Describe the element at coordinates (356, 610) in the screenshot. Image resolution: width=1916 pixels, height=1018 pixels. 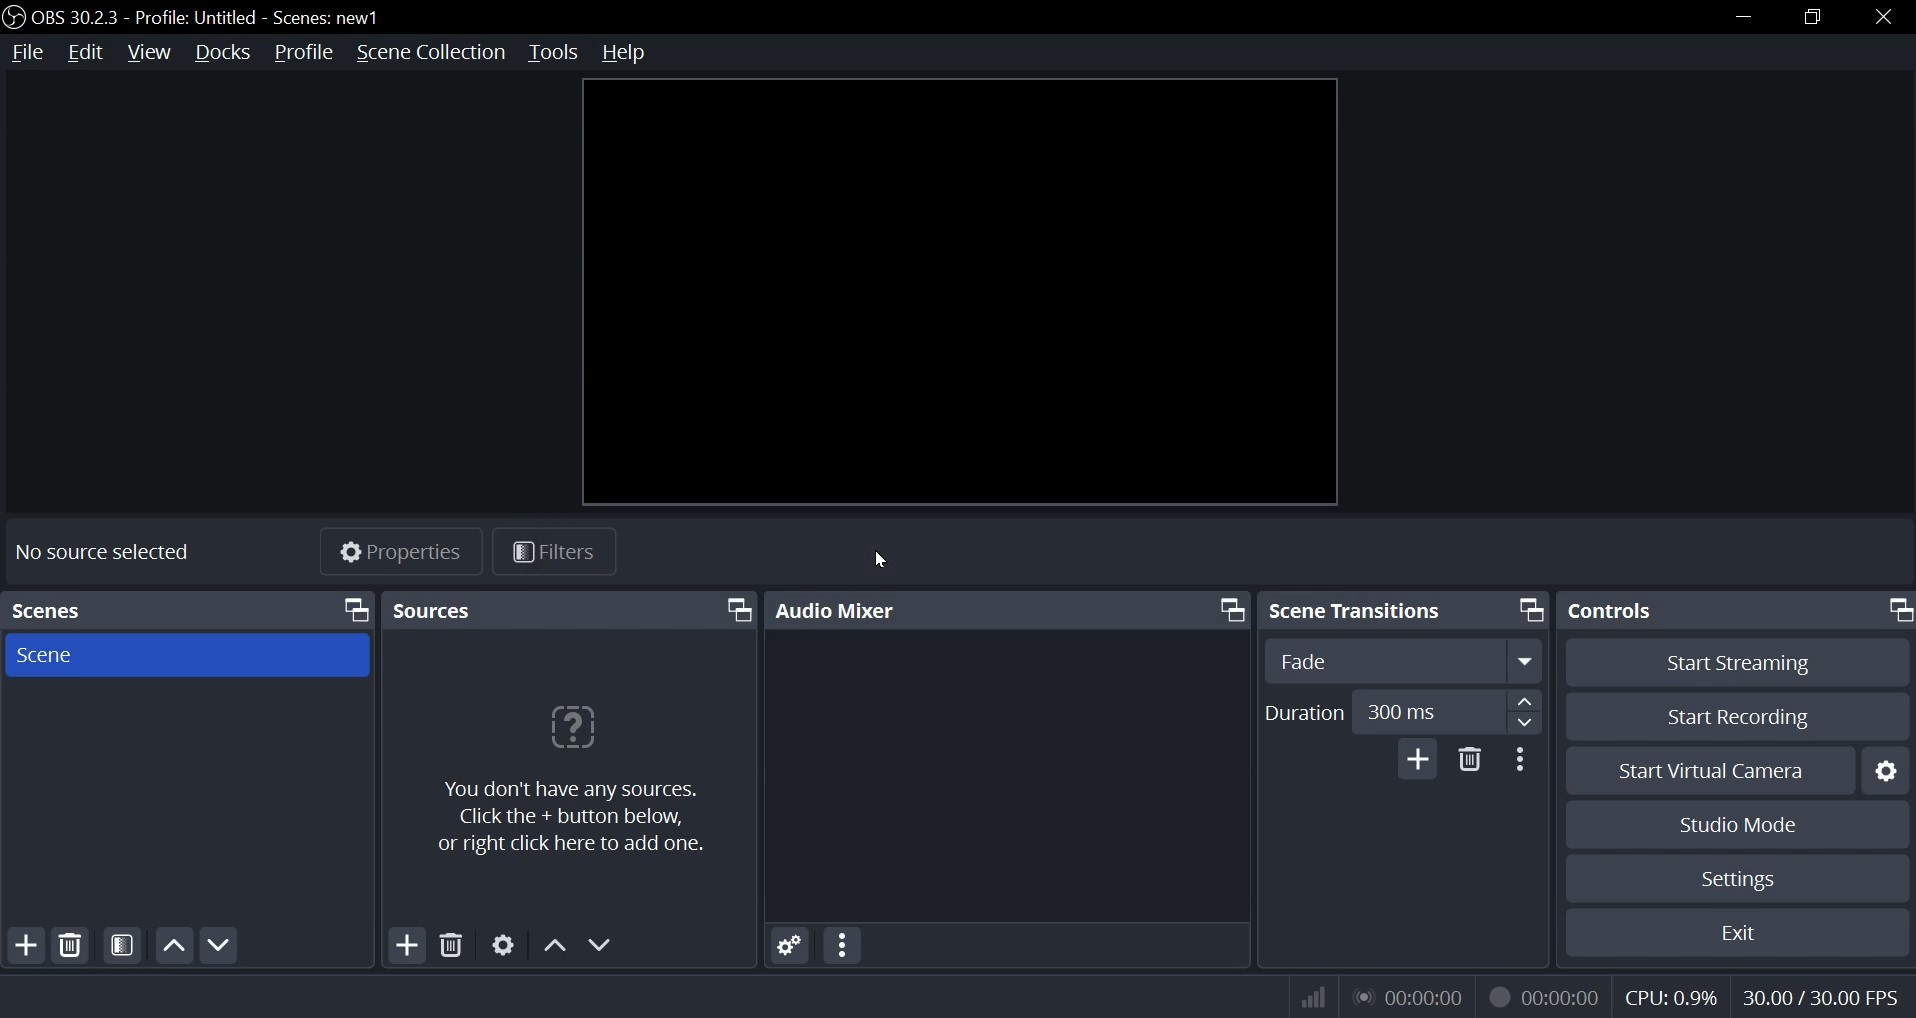
I see `bring front` at that location.